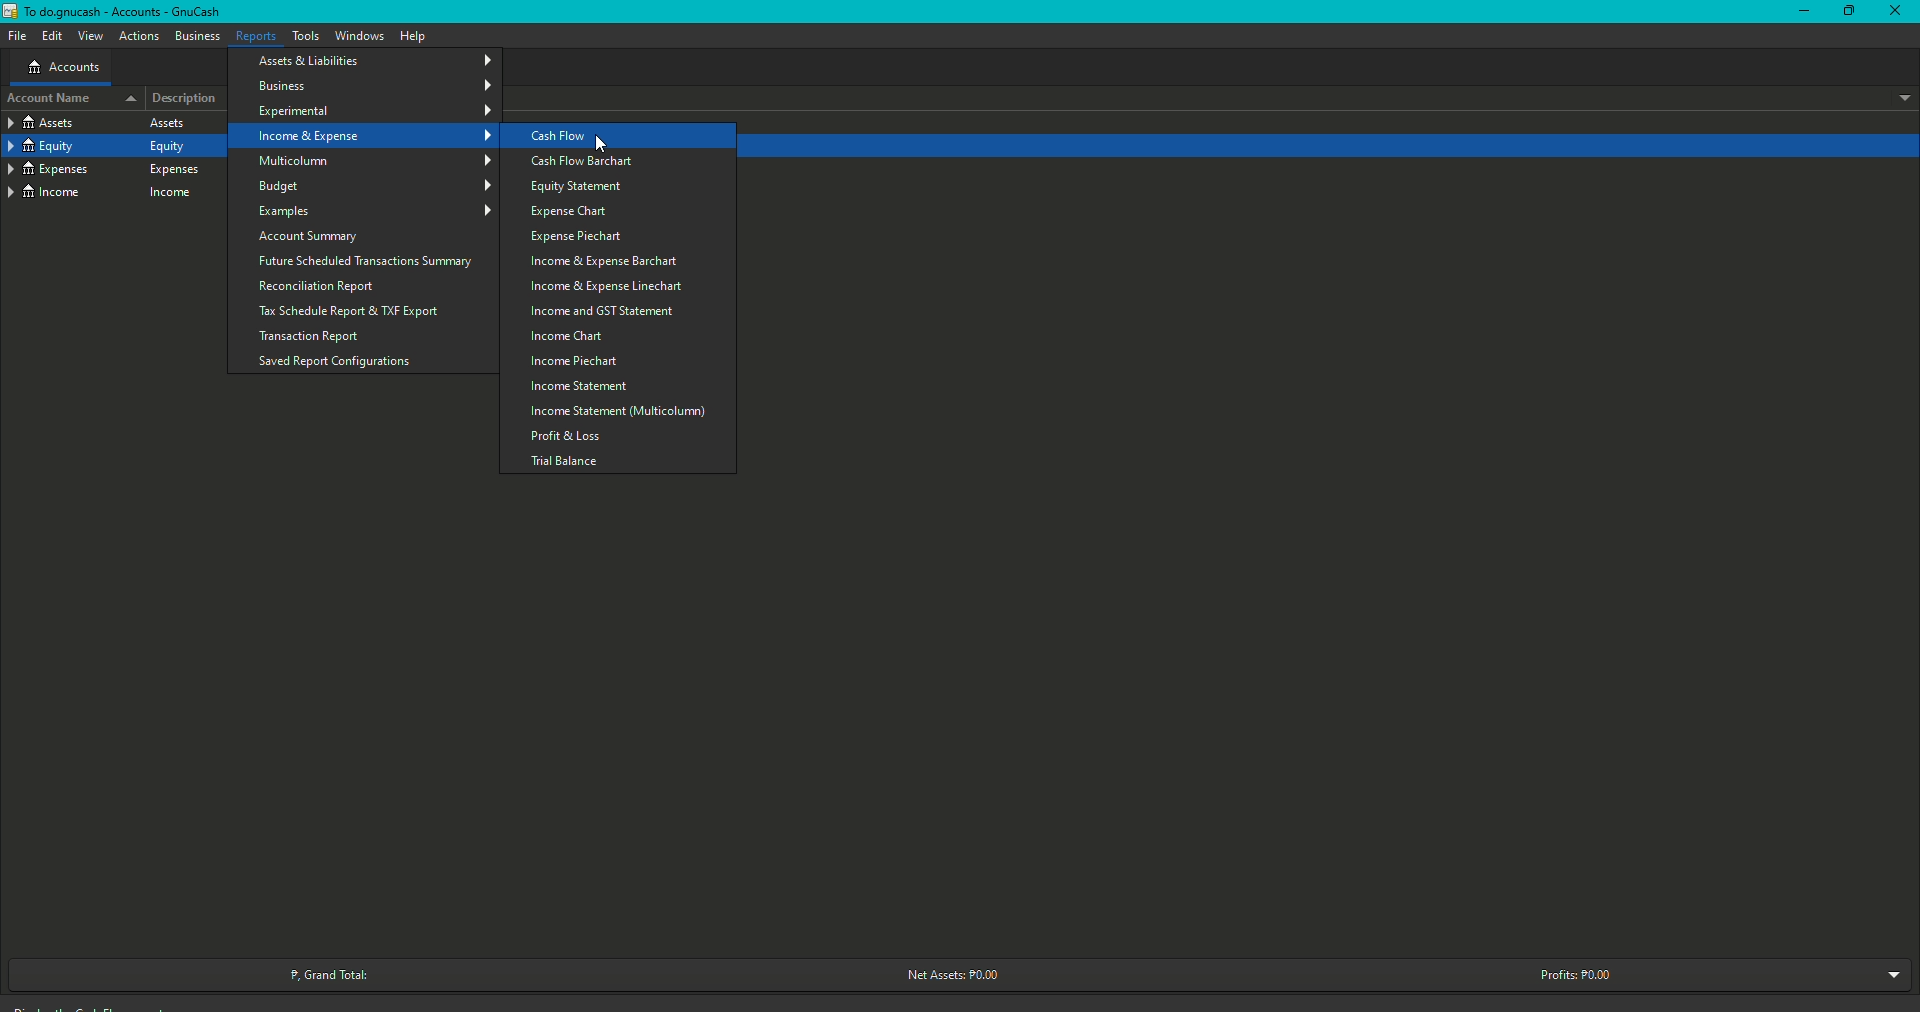 The width and height of the screenshot is (1920, 1012). What do you see at coordinates (64, 67) in the screenshot?
I see `Accounts` at bounding box center [64, 67].